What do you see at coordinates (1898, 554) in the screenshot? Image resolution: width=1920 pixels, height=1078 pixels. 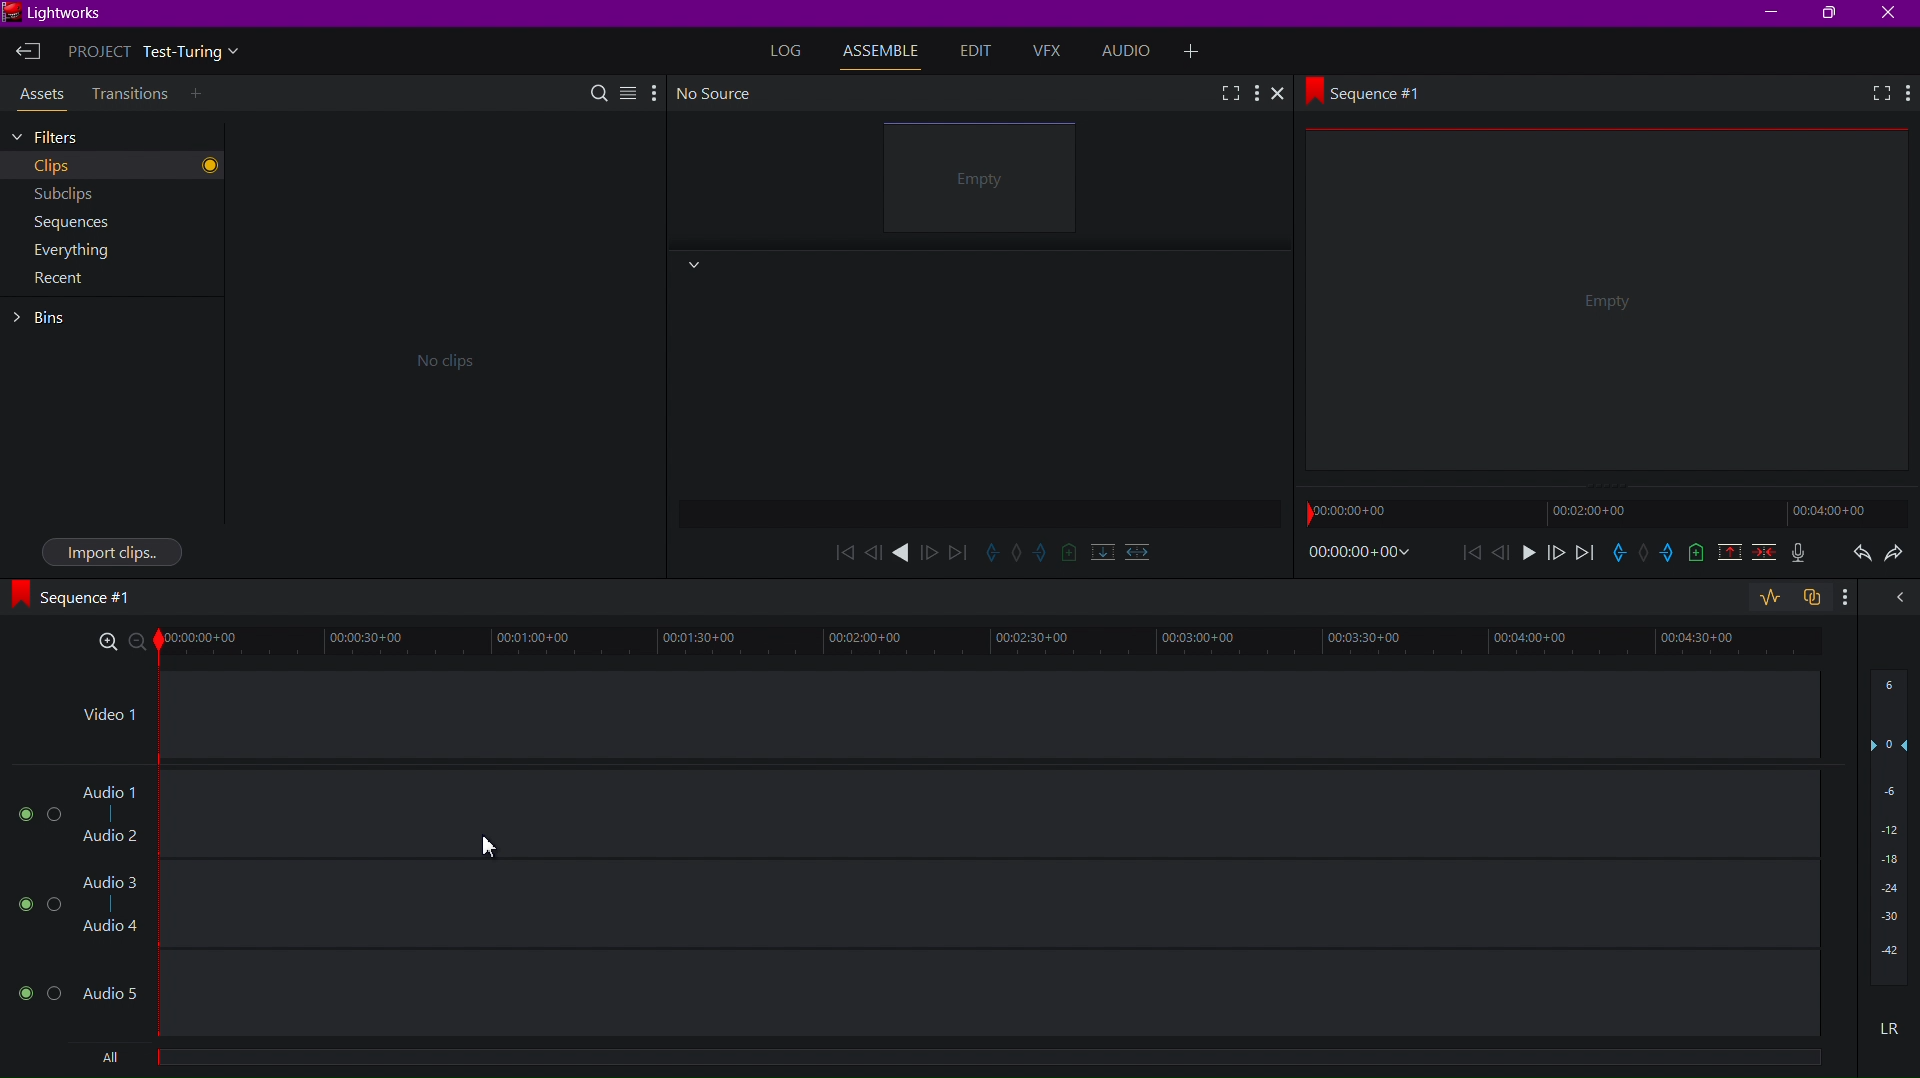 I see `Redo` at bounding box center [1898, 554].